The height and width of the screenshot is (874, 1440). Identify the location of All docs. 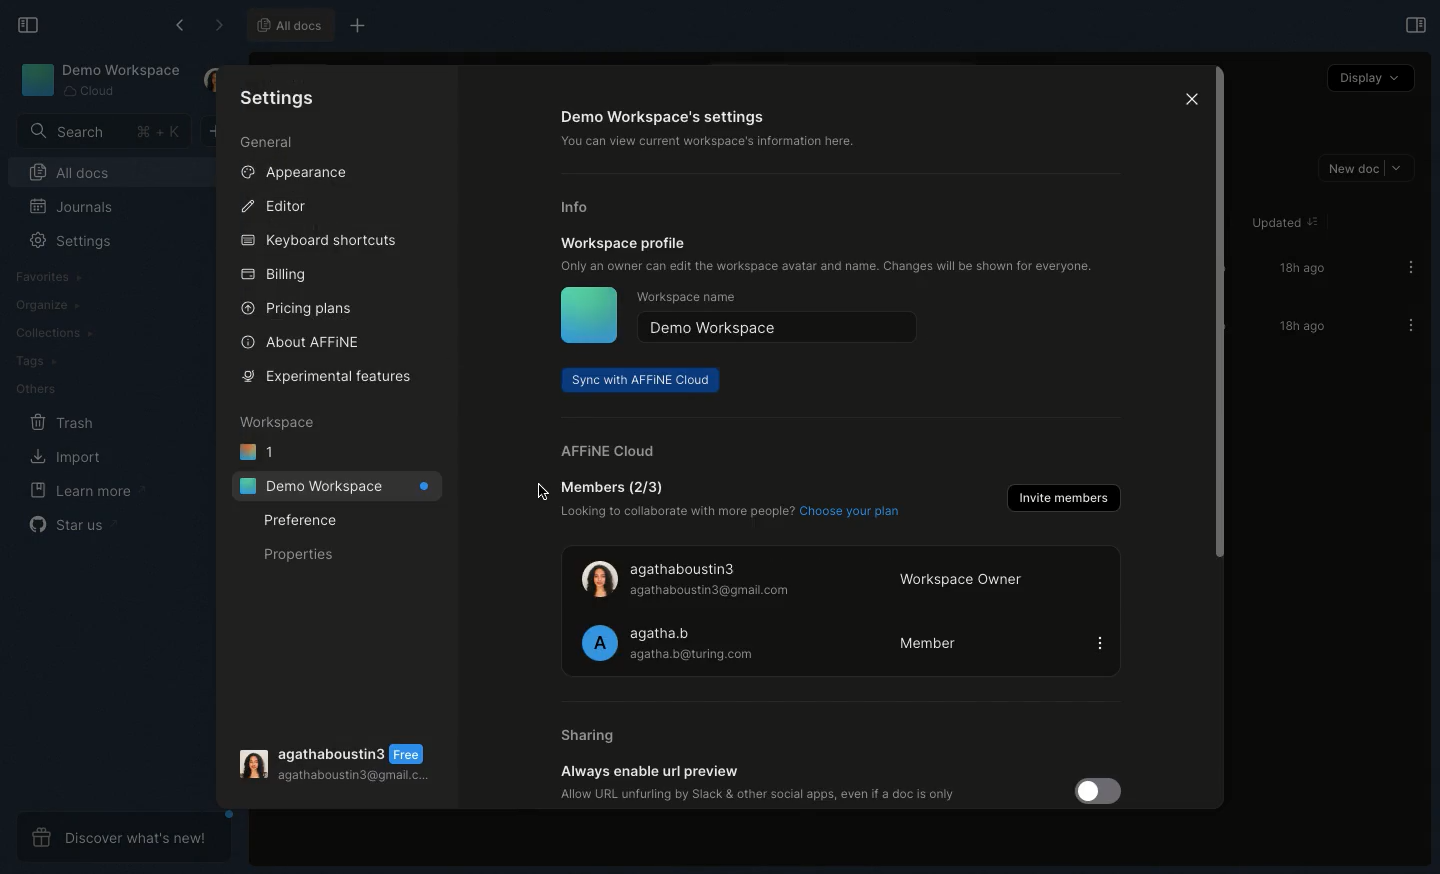
(100, 172).